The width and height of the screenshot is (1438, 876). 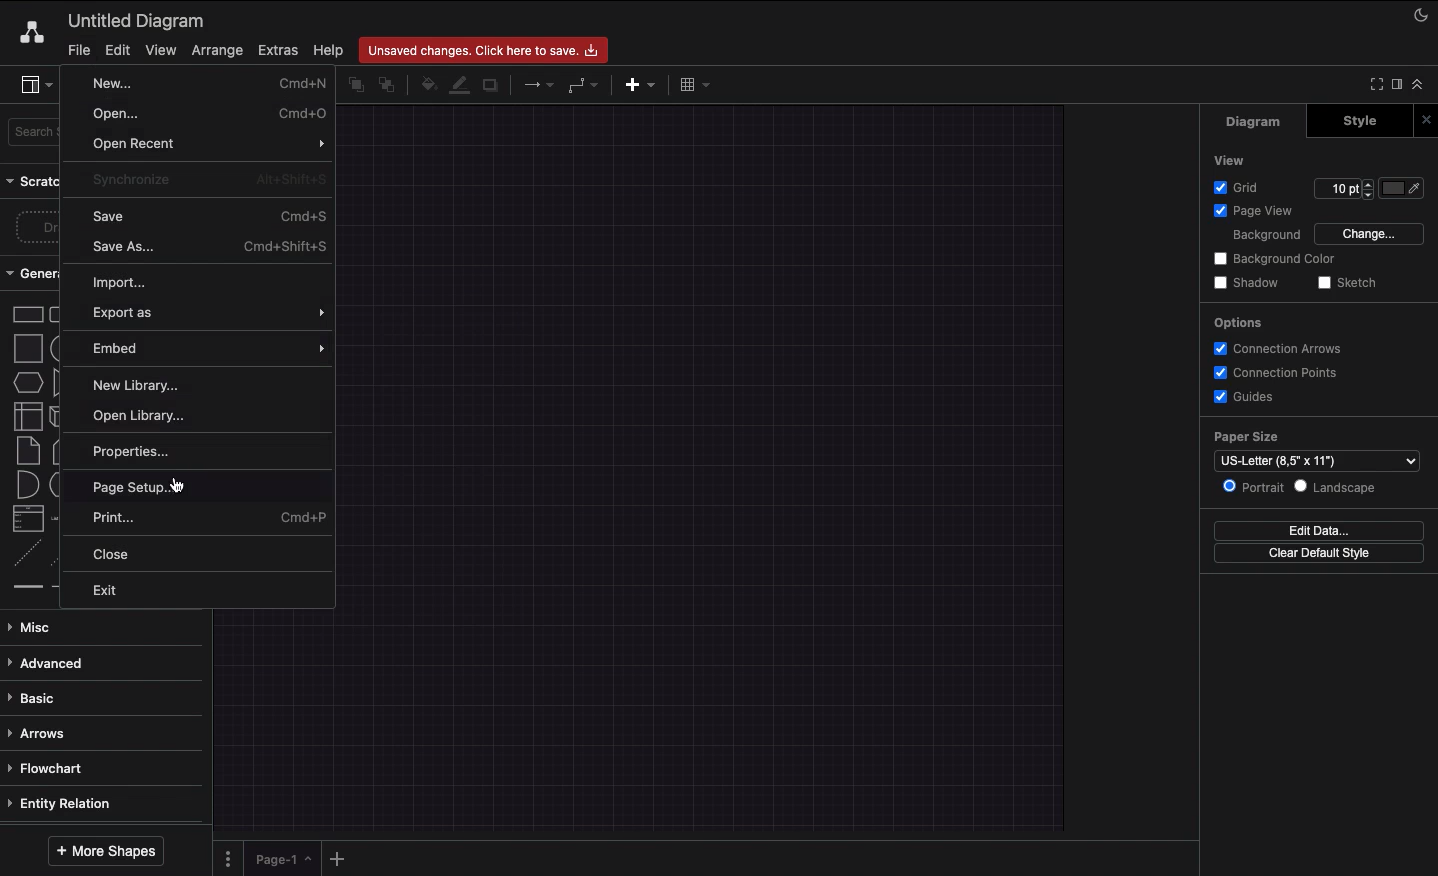 I want to click on View, so click(x=1231, y=159).